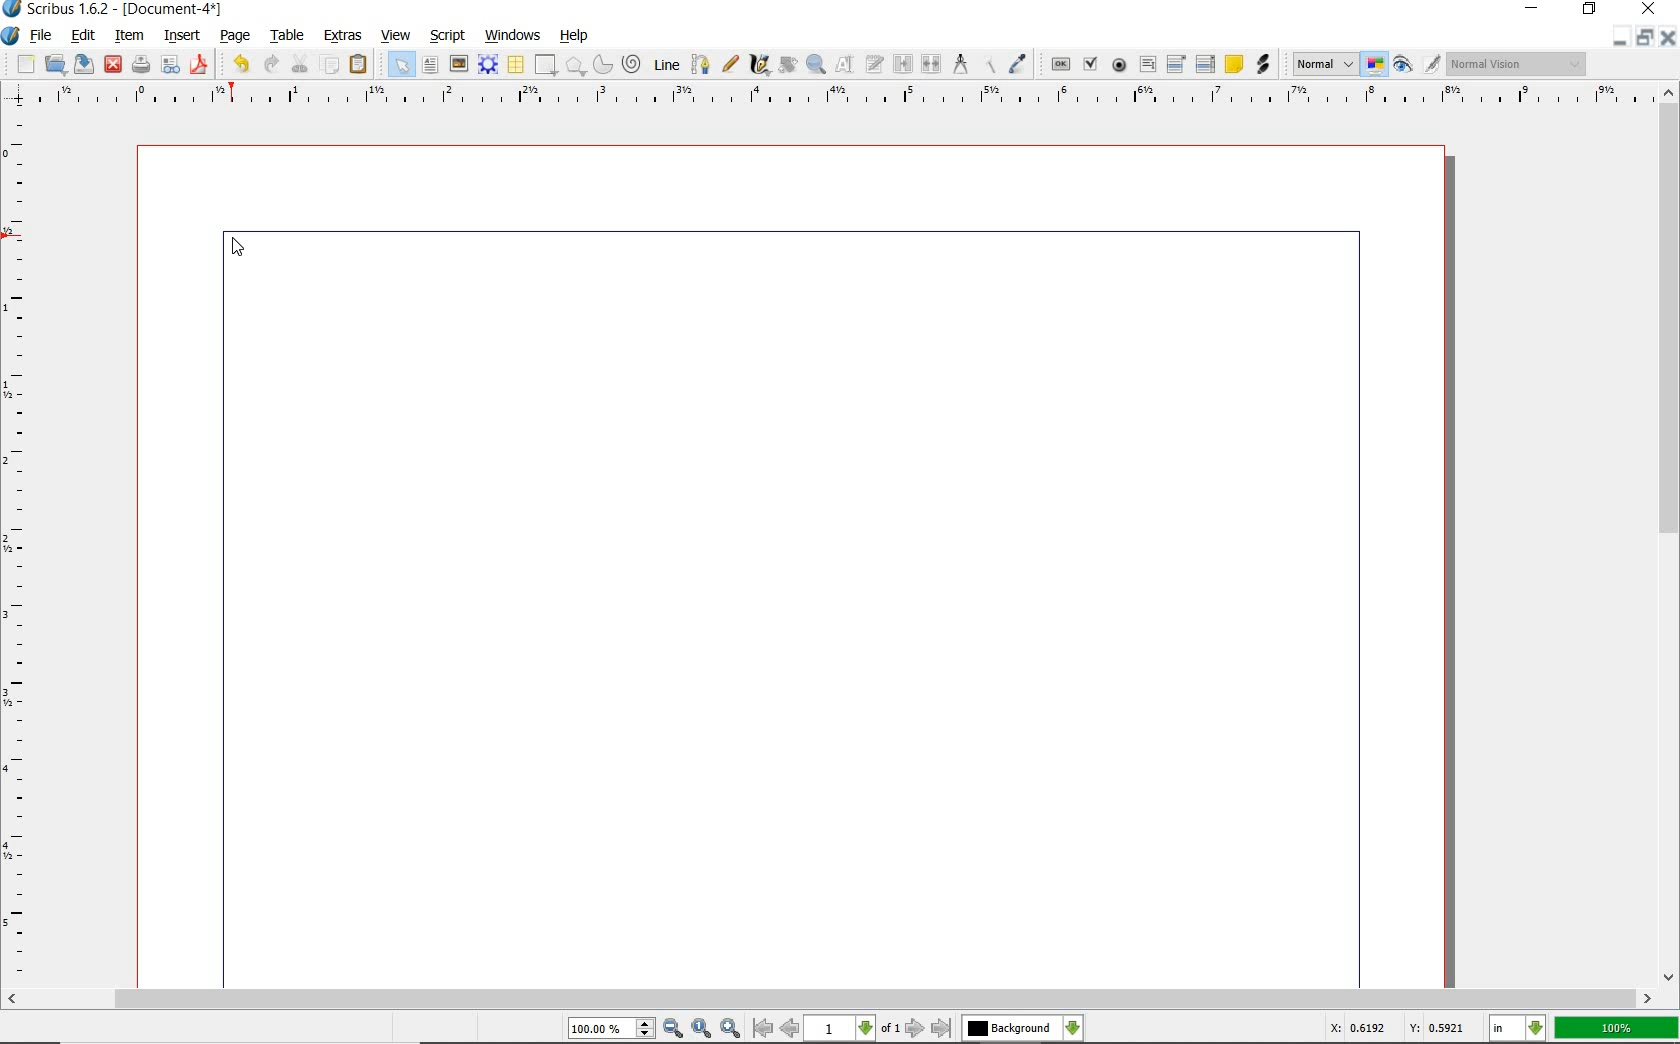  What do you see at coordinates (666, 65) in the screenshot?
I see `line` at bounding box center [666, 65].